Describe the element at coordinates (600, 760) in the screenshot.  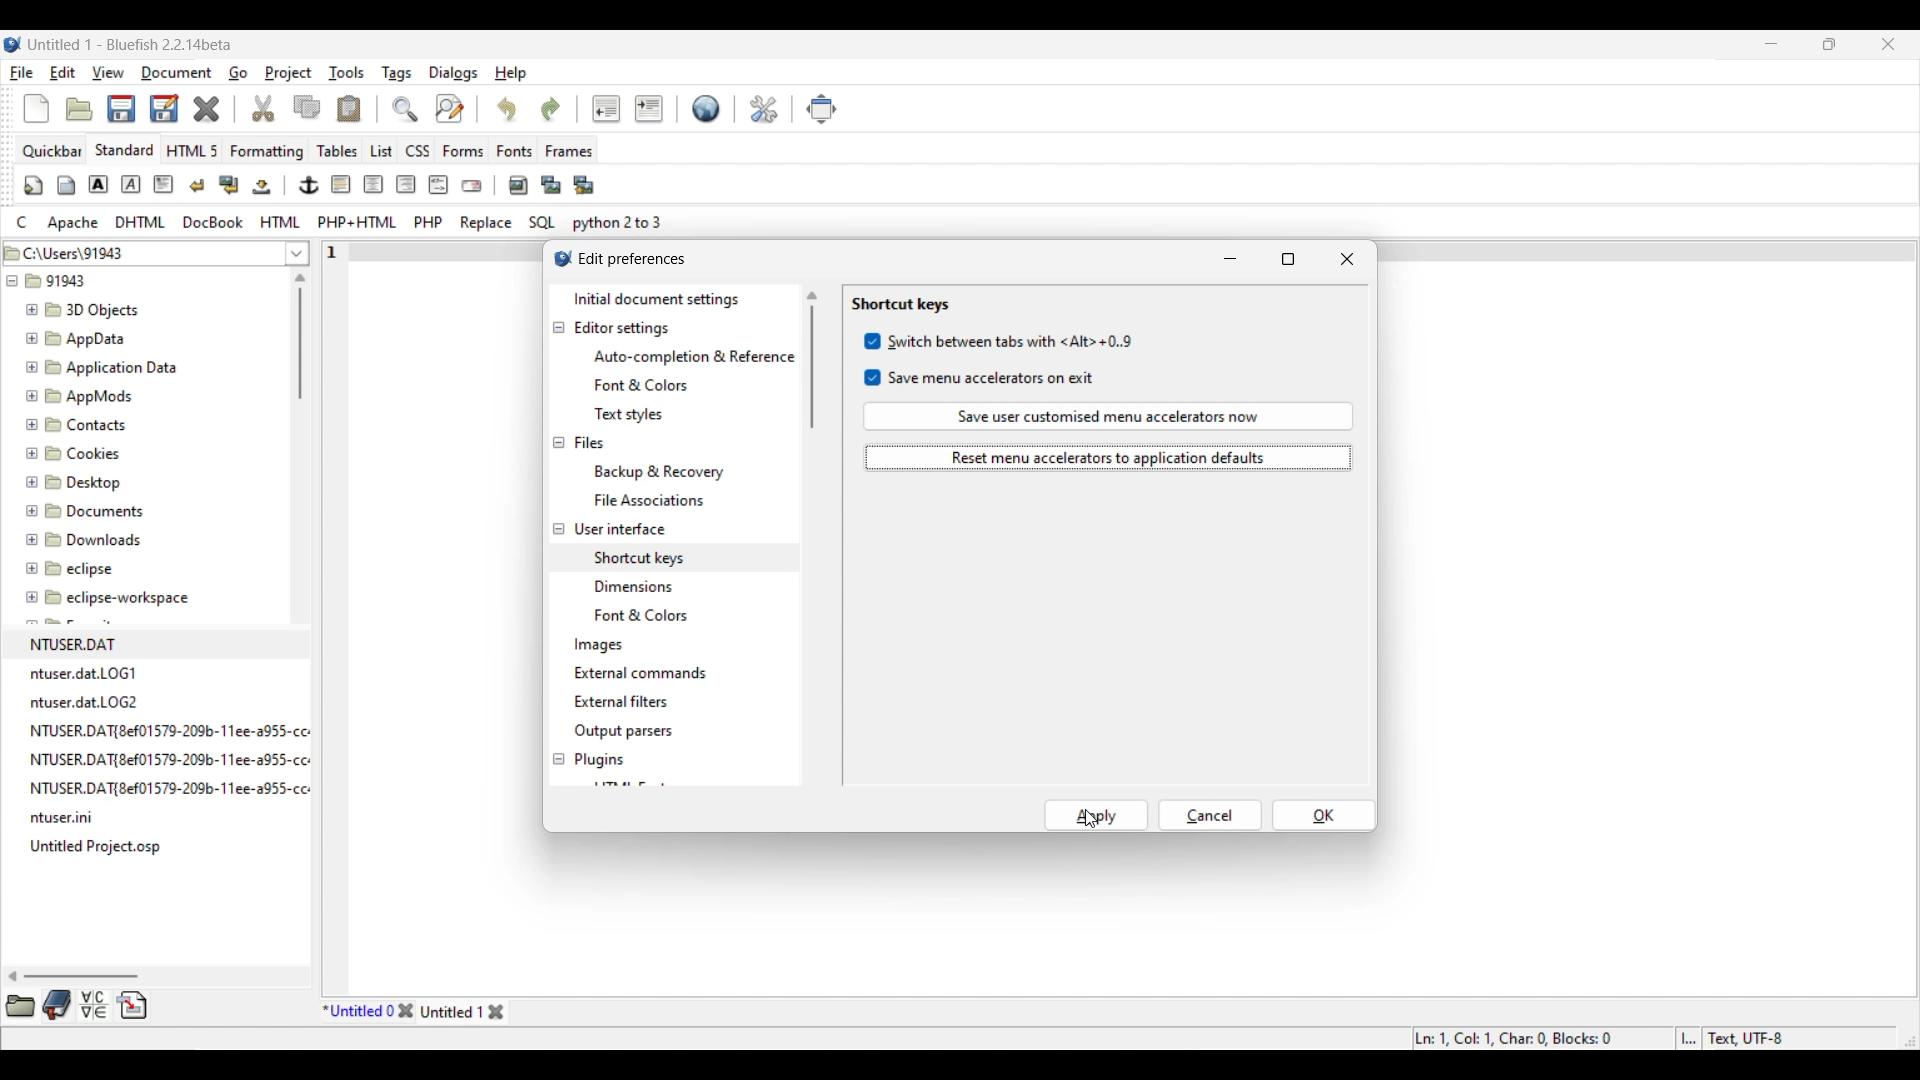
I see `Plugins` at that location.